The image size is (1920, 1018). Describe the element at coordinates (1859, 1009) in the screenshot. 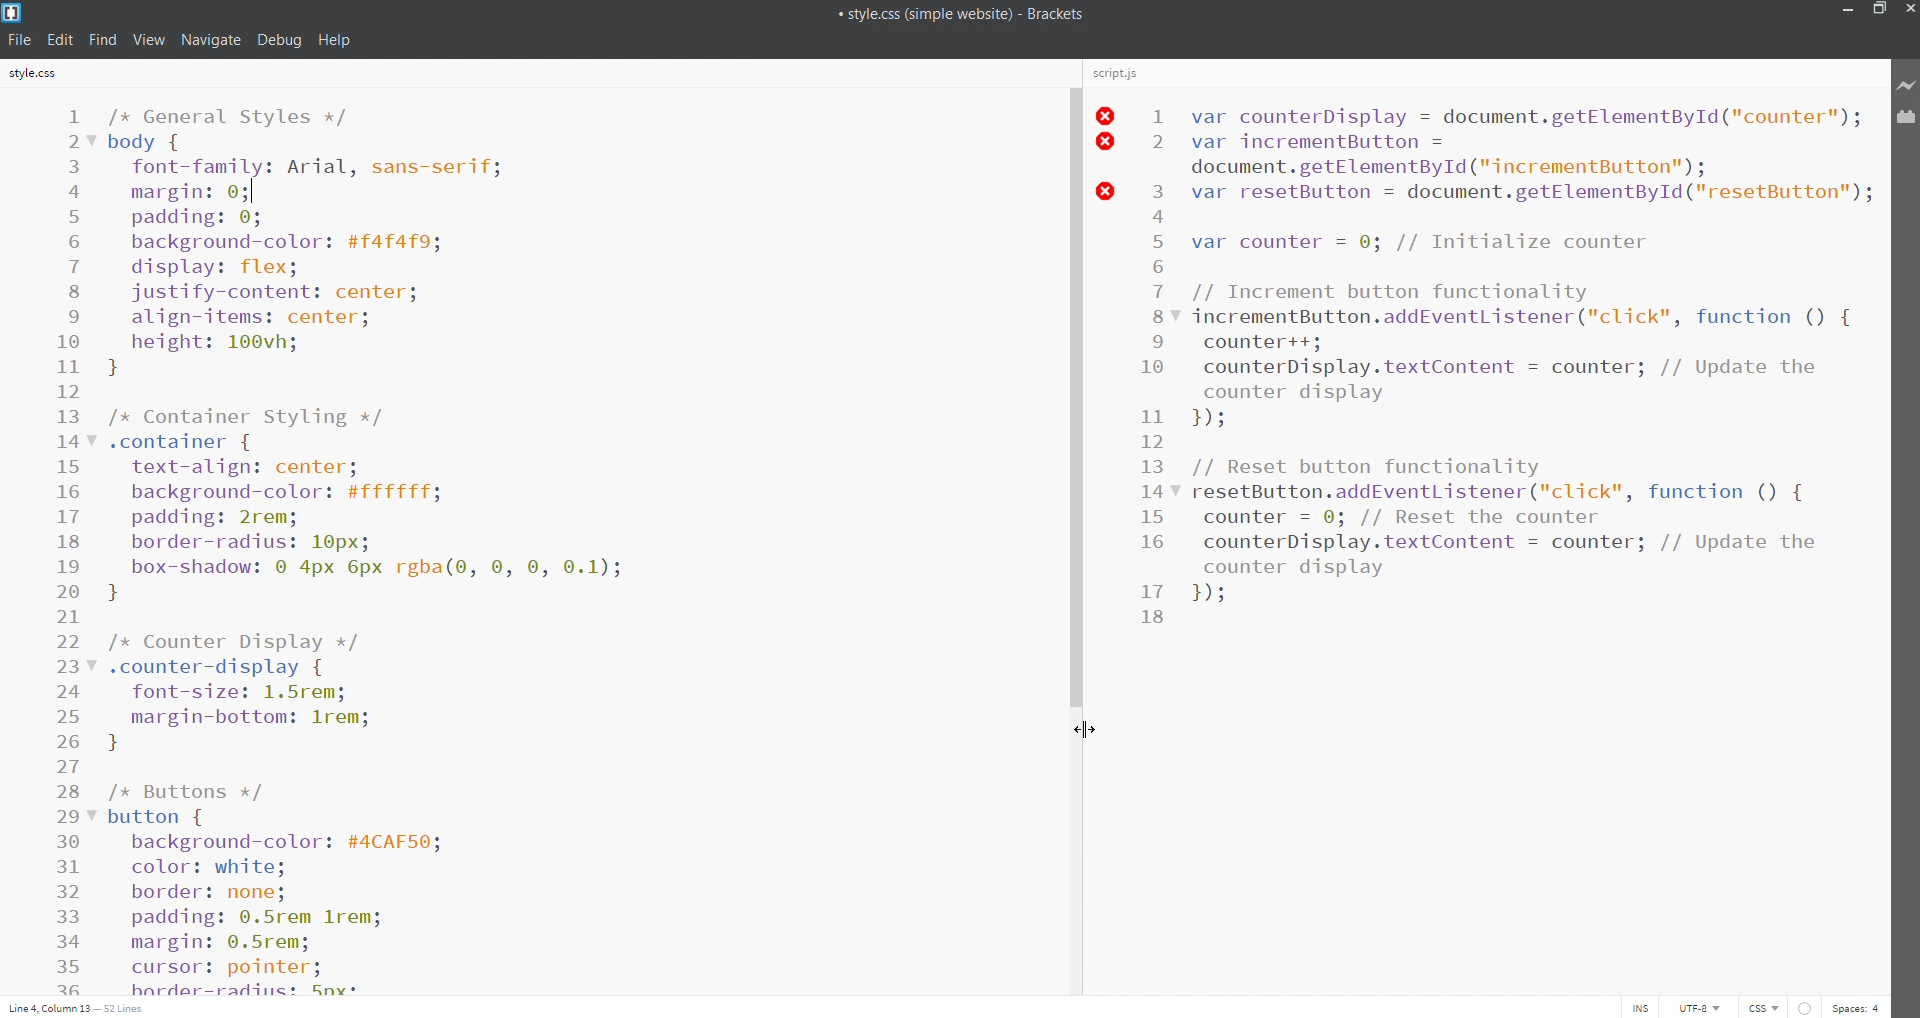

I see `space count` at that location.